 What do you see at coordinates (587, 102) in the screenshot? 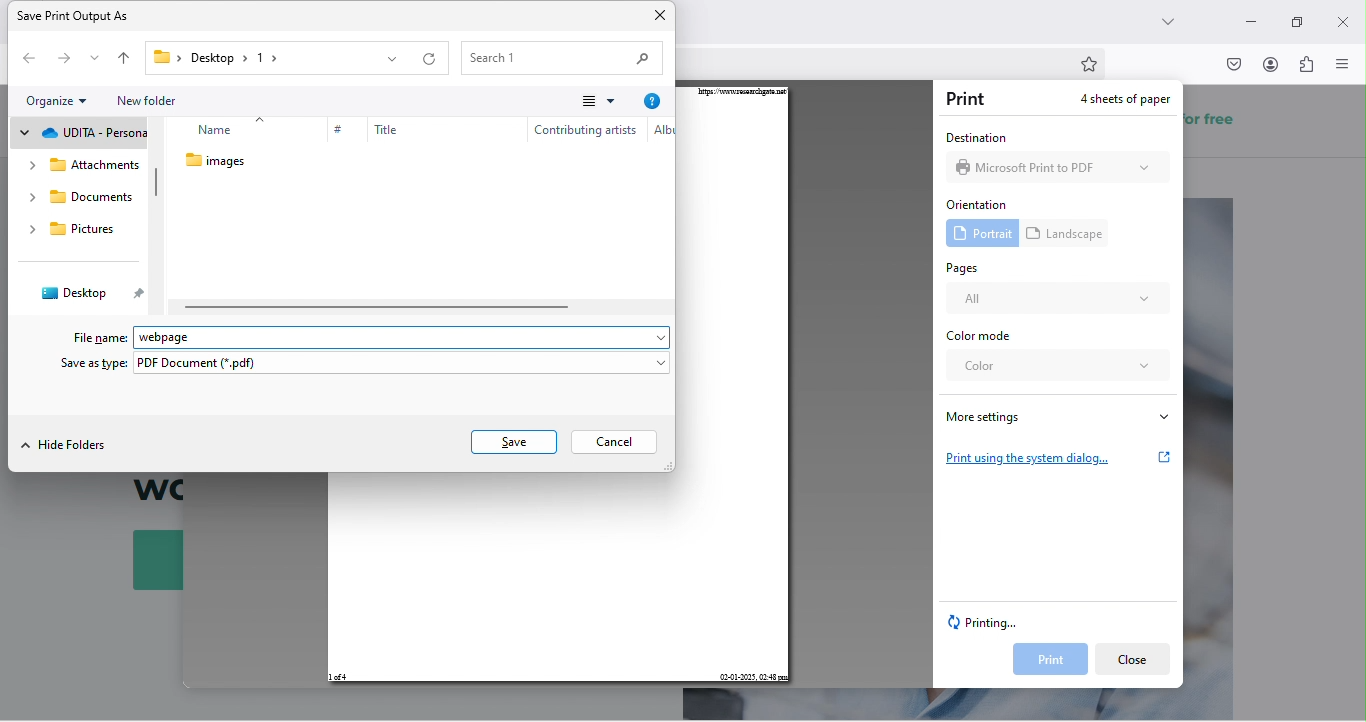
I see `menu` at bounding box center [587, 102].